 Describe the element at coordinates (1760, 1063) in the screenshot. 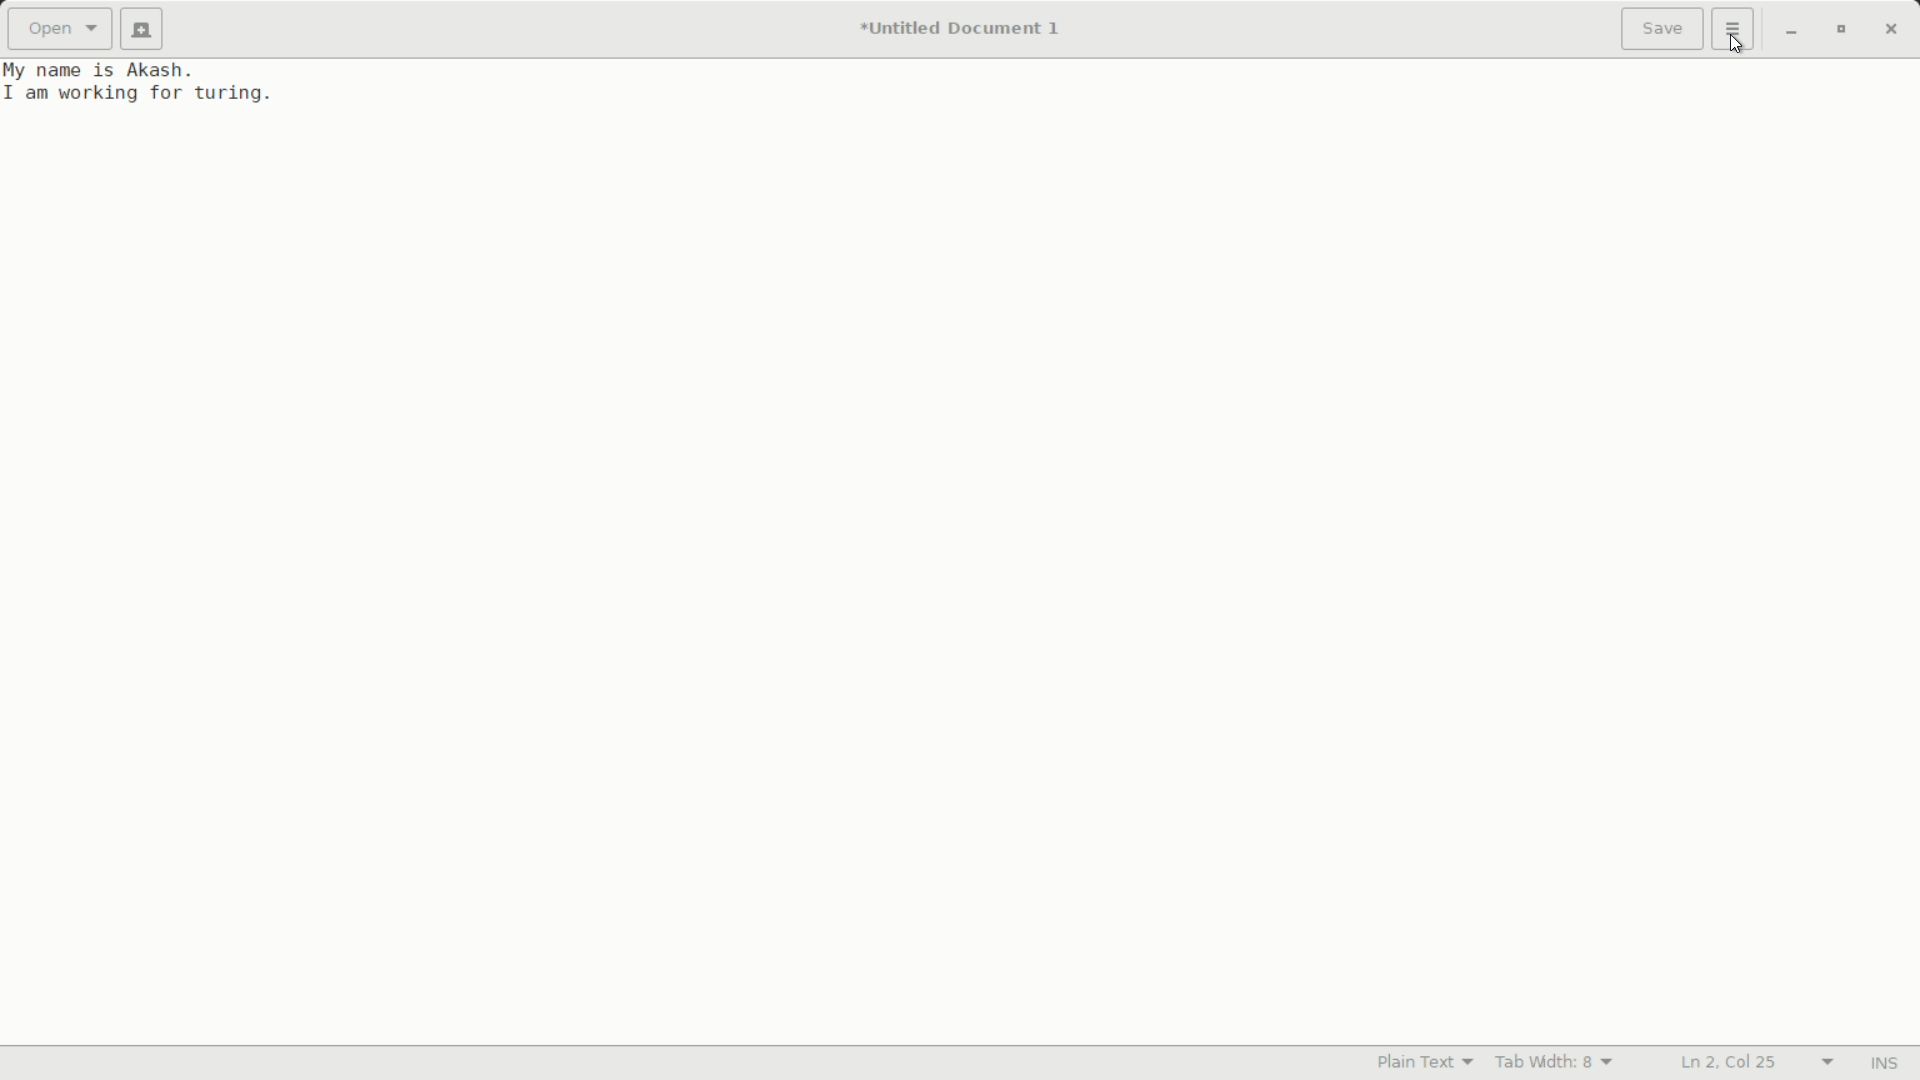

I see `lines and columns` at that location.